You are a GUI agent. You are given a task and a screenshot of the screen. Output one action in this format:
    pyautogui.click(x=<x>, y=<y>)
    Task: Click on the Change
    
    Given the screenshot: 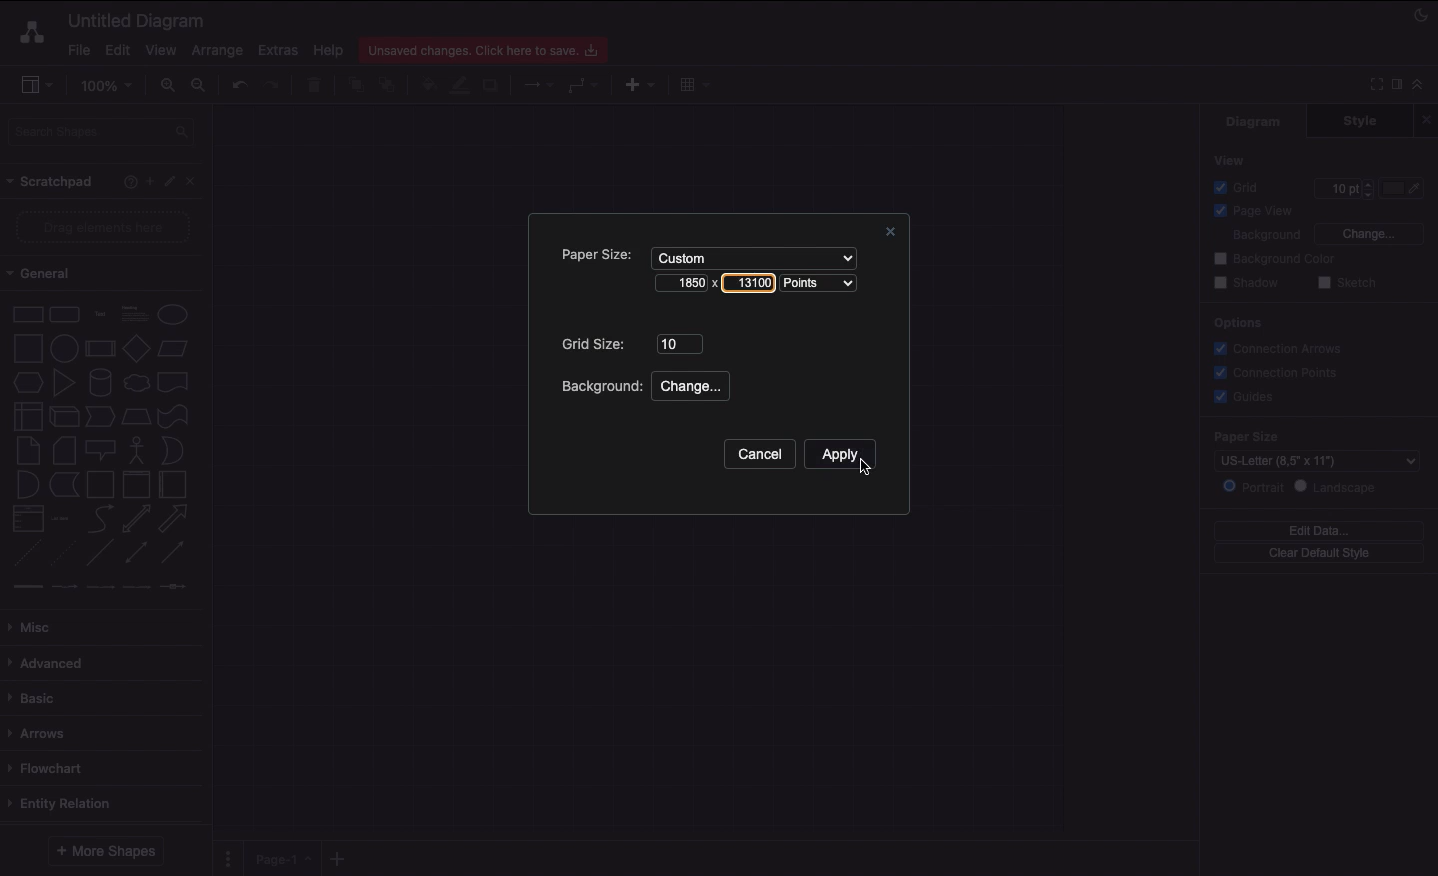 What is the action you would take?
    pyautogui.click(x=1368, y=232)
    